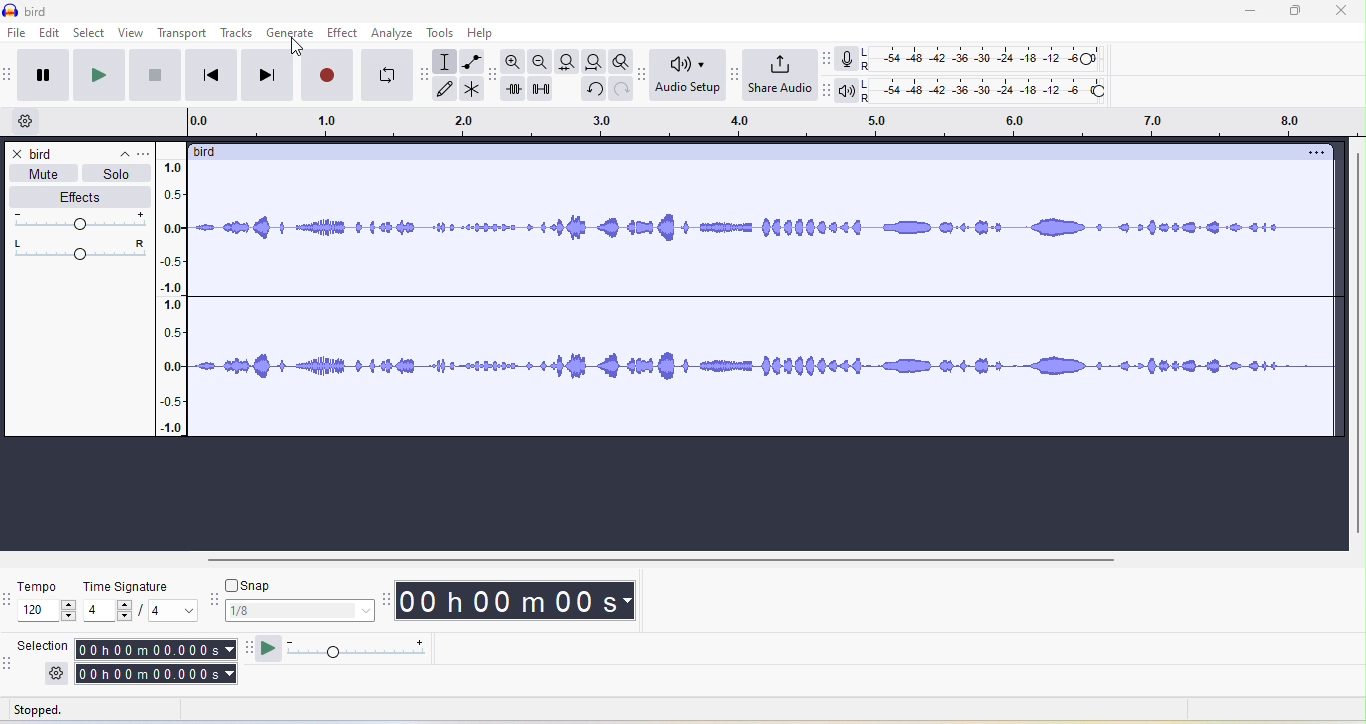  Describe the element at coordinates (213, 601) in the screenshot. I see `audacity snapping toolbar` at that location.